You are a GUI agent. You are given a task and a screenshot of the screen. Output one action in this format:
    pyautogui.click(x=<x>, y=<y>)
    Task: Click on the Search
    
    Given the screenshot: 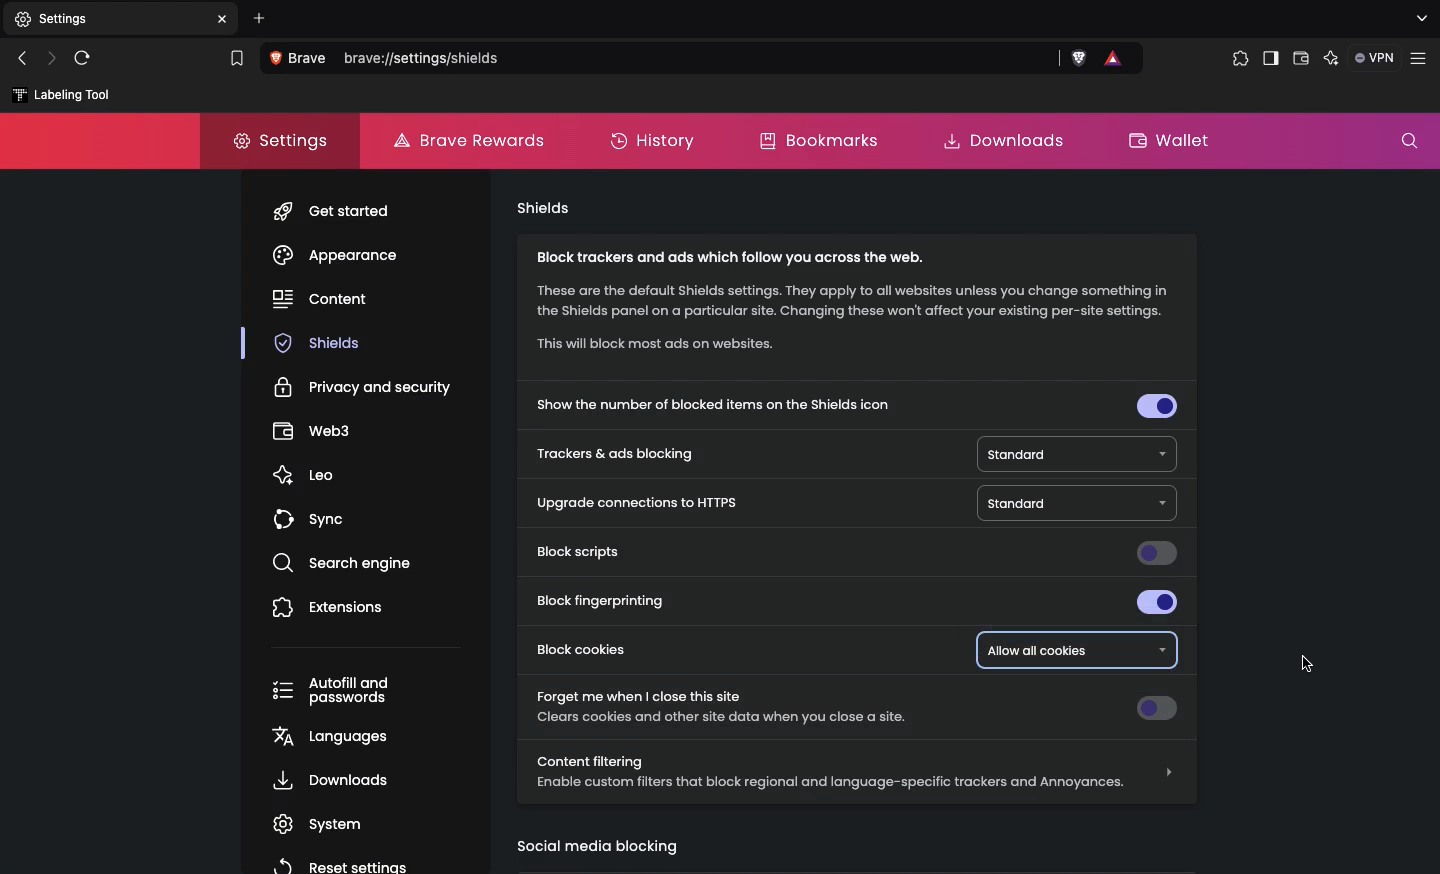 What is the action you would take?
    pyautogui.click(x=657, y=58)
    